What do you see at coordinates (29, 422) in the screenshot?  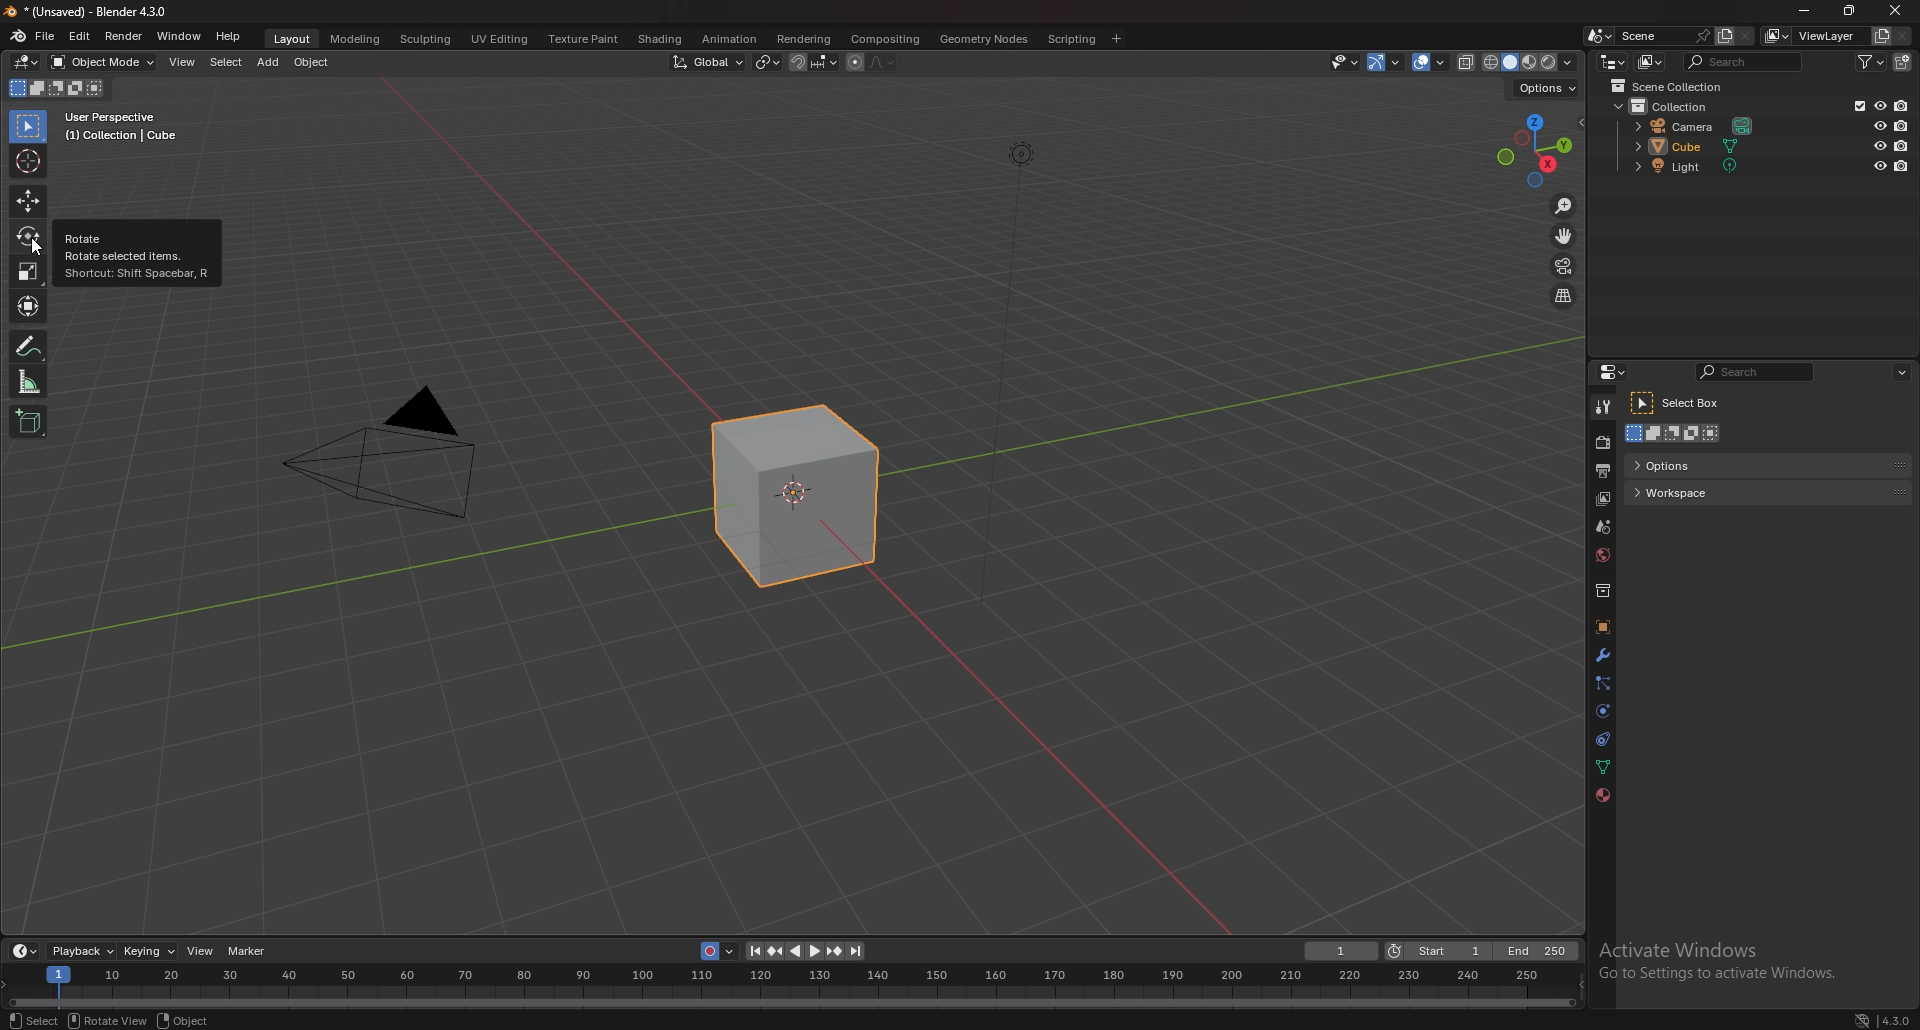 I see `add cube` at bounding box center [29, 422].